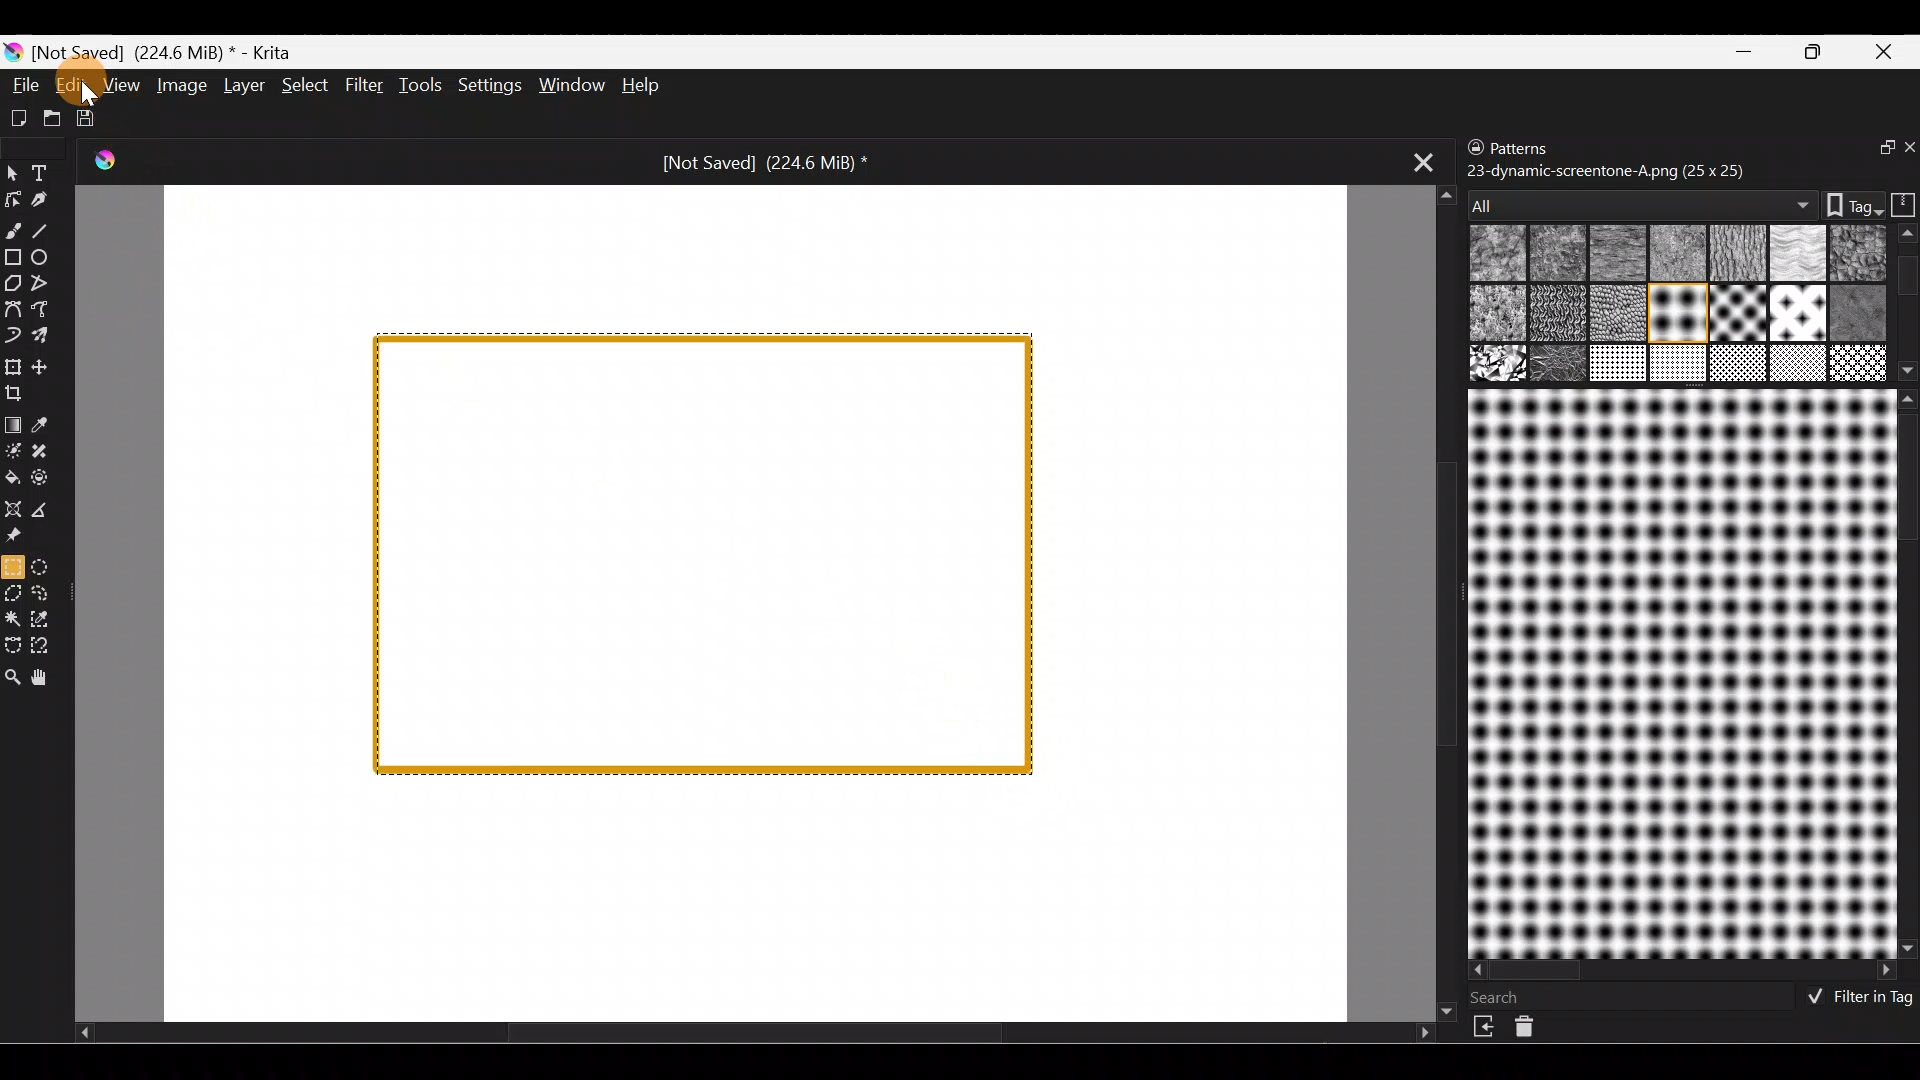  Describe the element at coordinates (46, 566) in the screenshot. I see `Elliptical selection tool` at that location.